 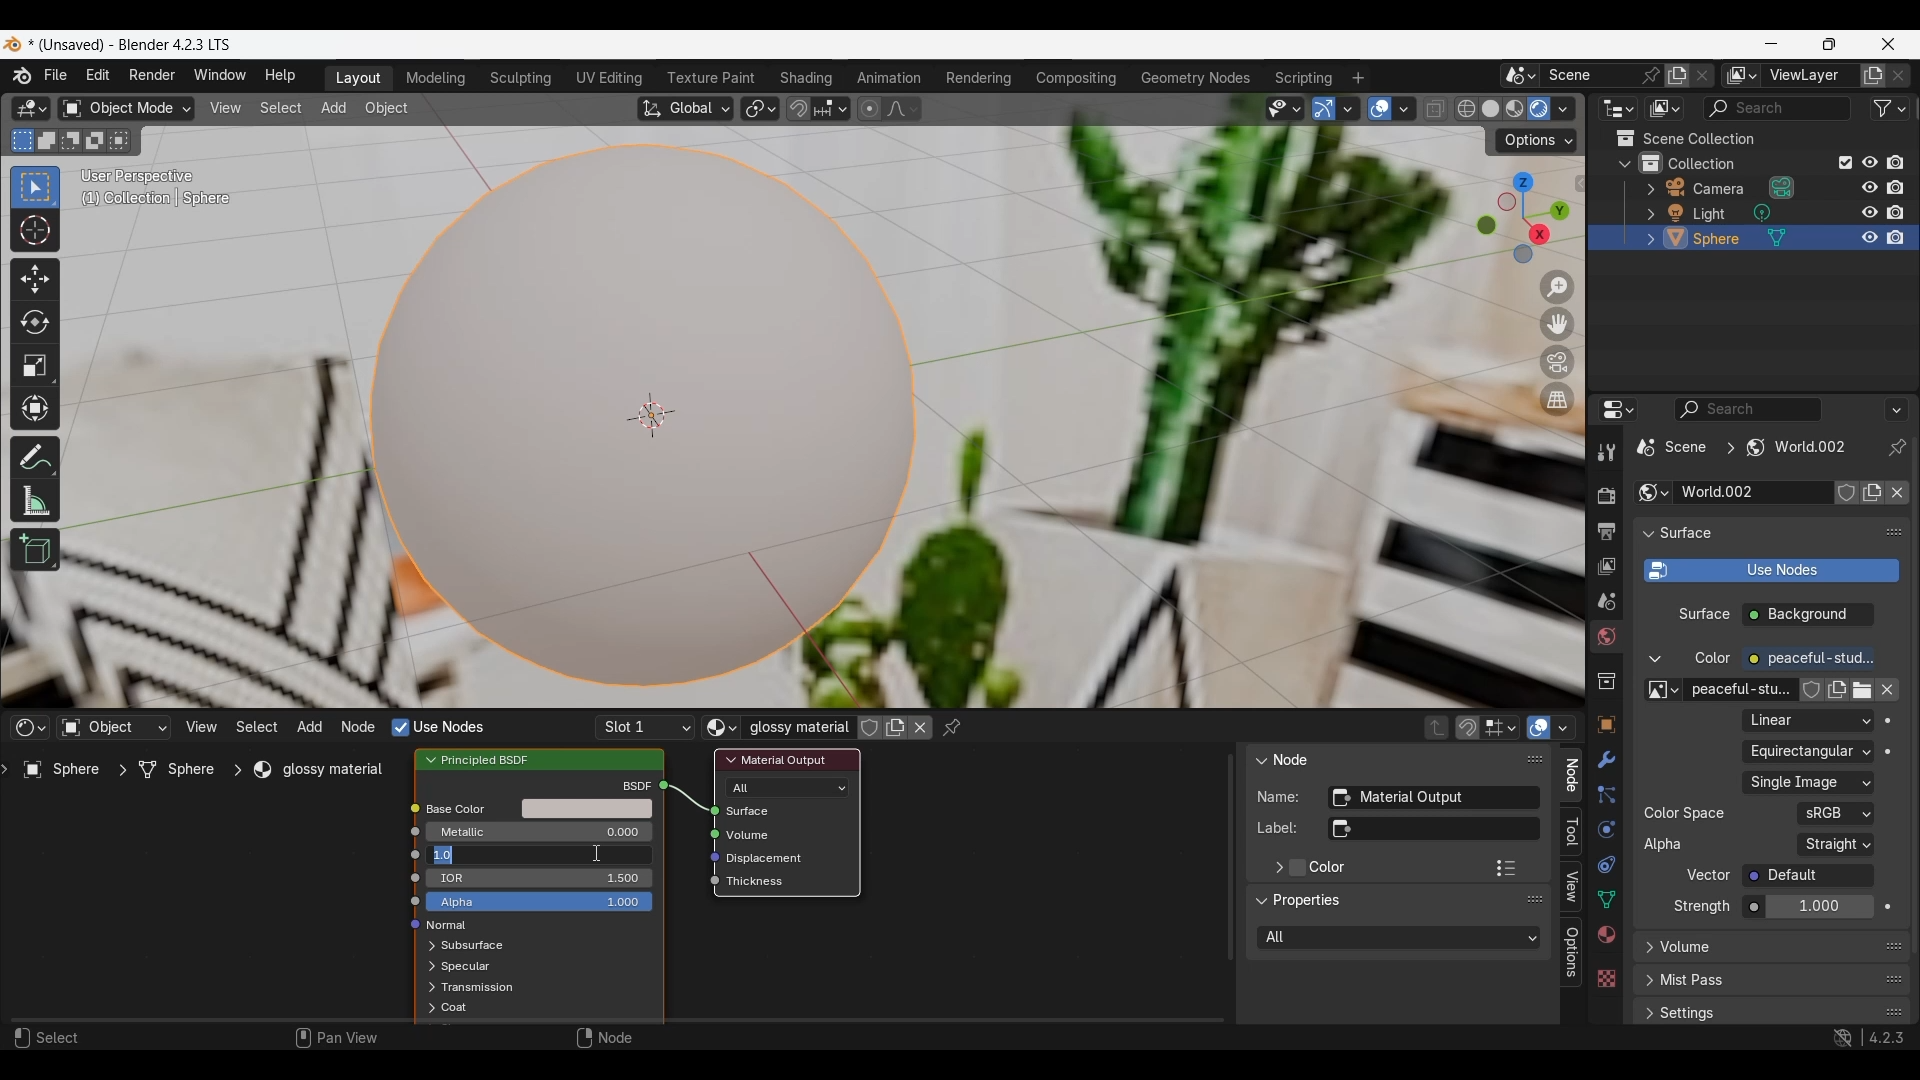 What do you see at coordinates (201, 727) in the screenshot?
I see `View menu` at bounding box center [201, 727].